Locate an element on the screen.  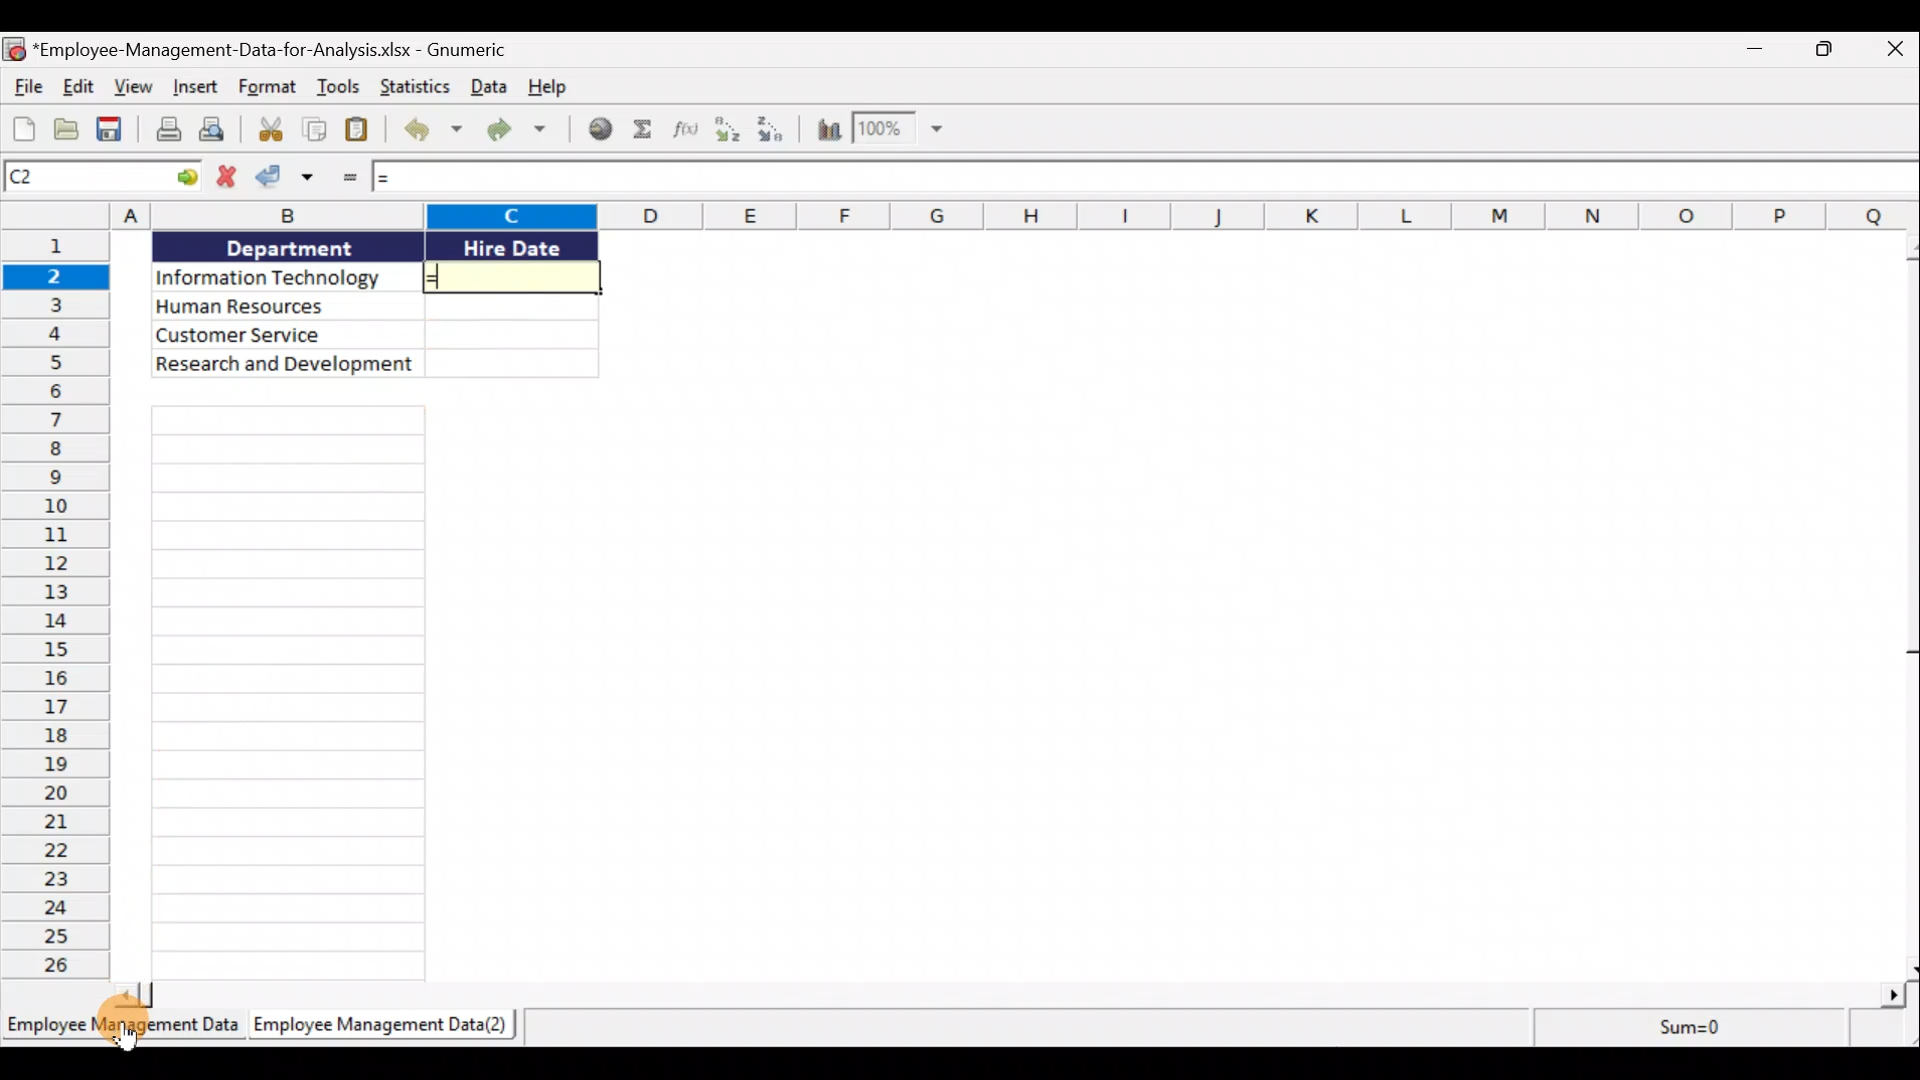
Edit a function in the current cell is located at coordinates (692, 131).